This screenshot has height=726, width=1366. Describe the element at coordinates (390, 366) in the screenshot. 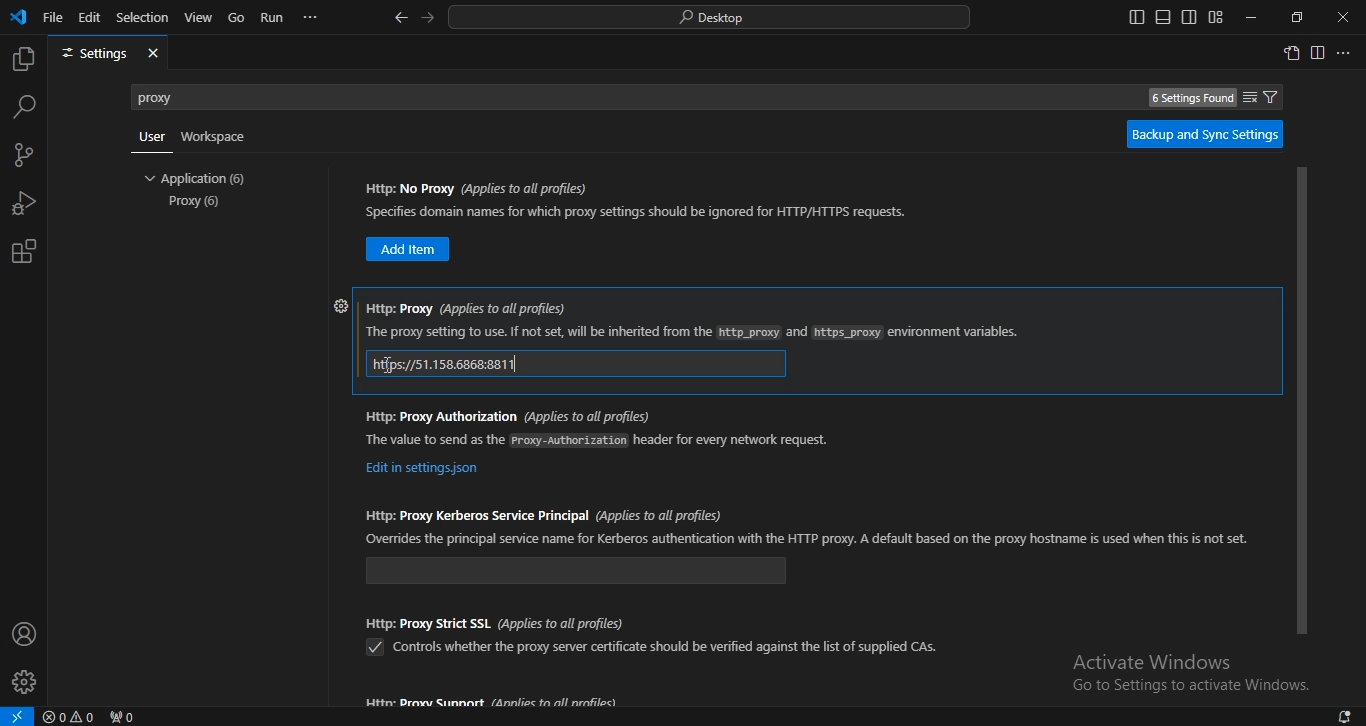

I see `Cursor` at that location.